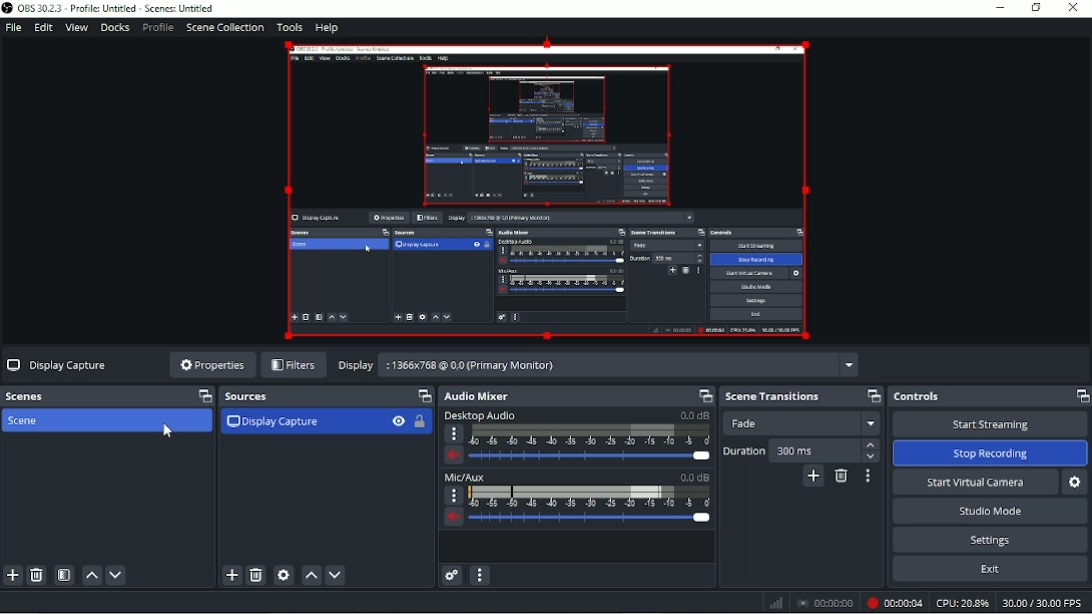 This screenshot has height=614, width=1092. Describe the element at coordinates (157, 28) in the screenshot. I see `Profile` at that location.